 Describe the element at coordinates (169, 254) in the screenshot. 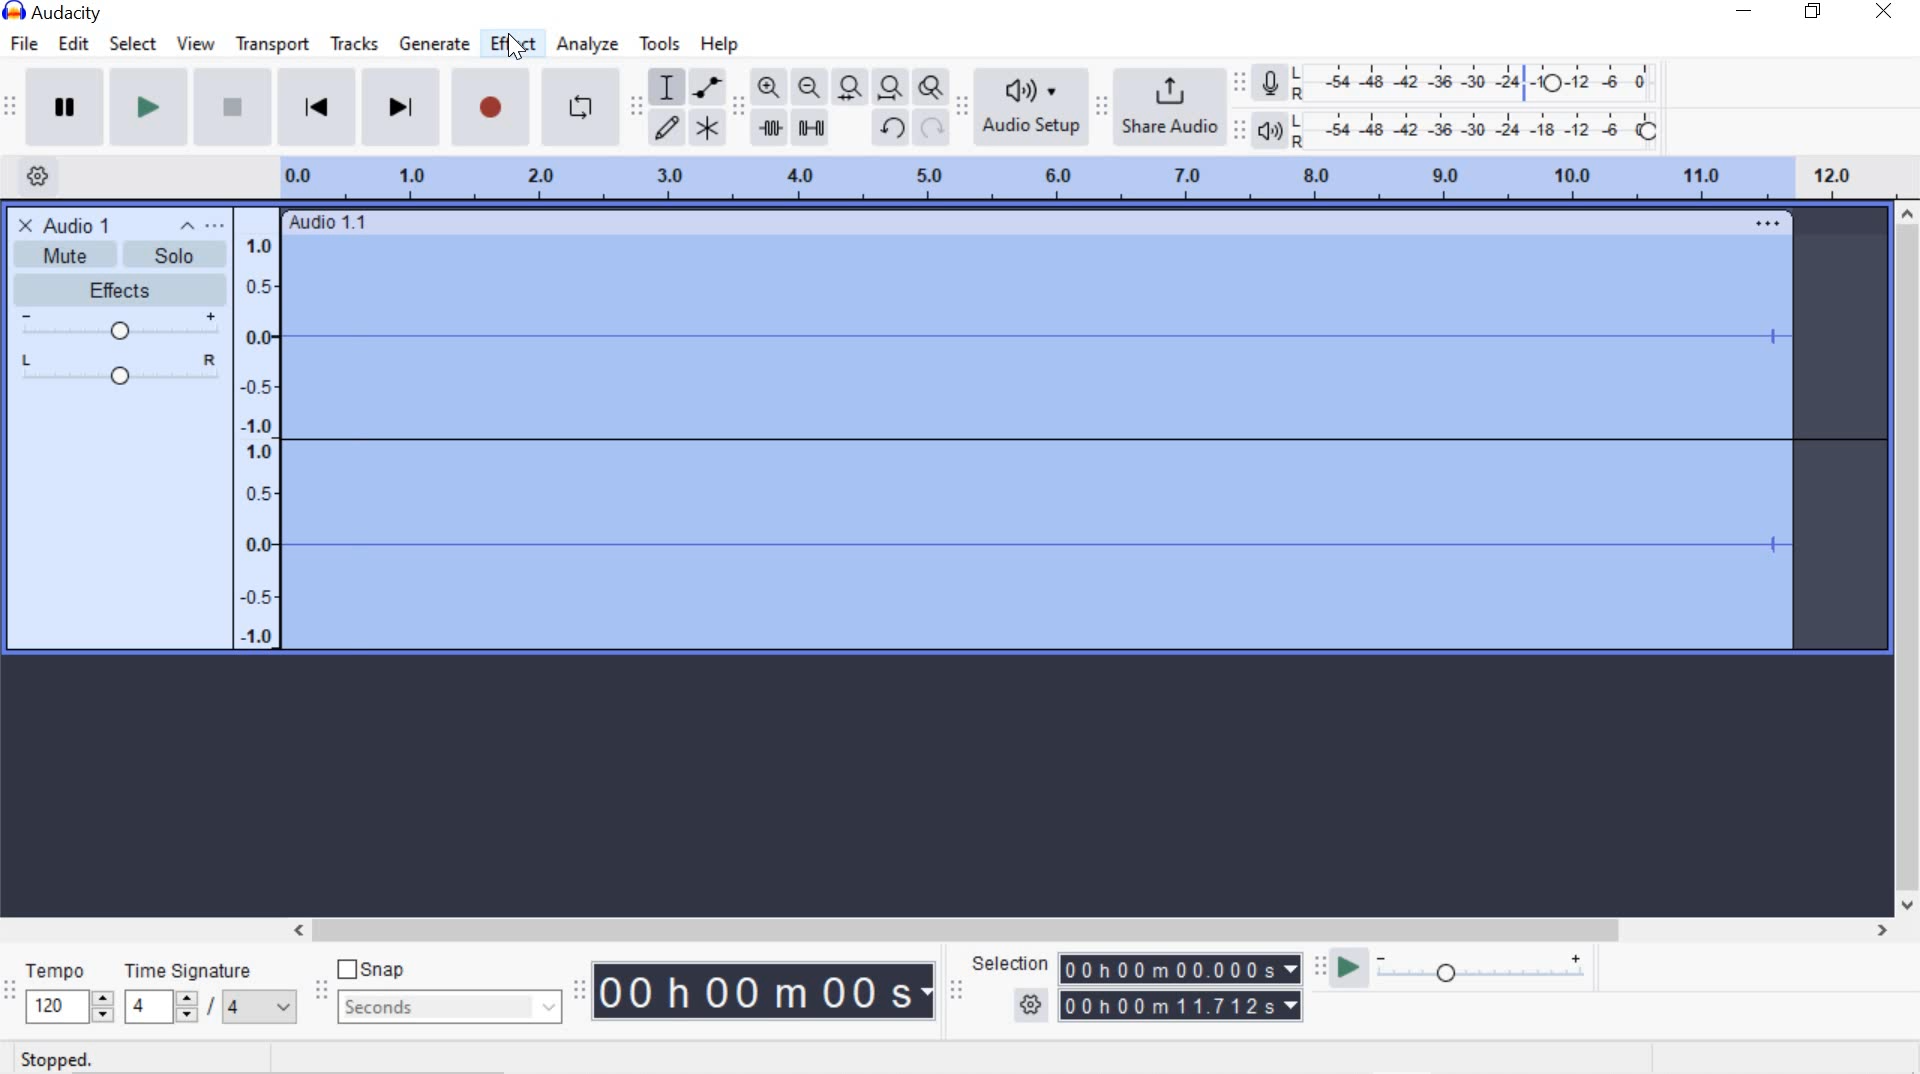

I see `SOLO` at that location.